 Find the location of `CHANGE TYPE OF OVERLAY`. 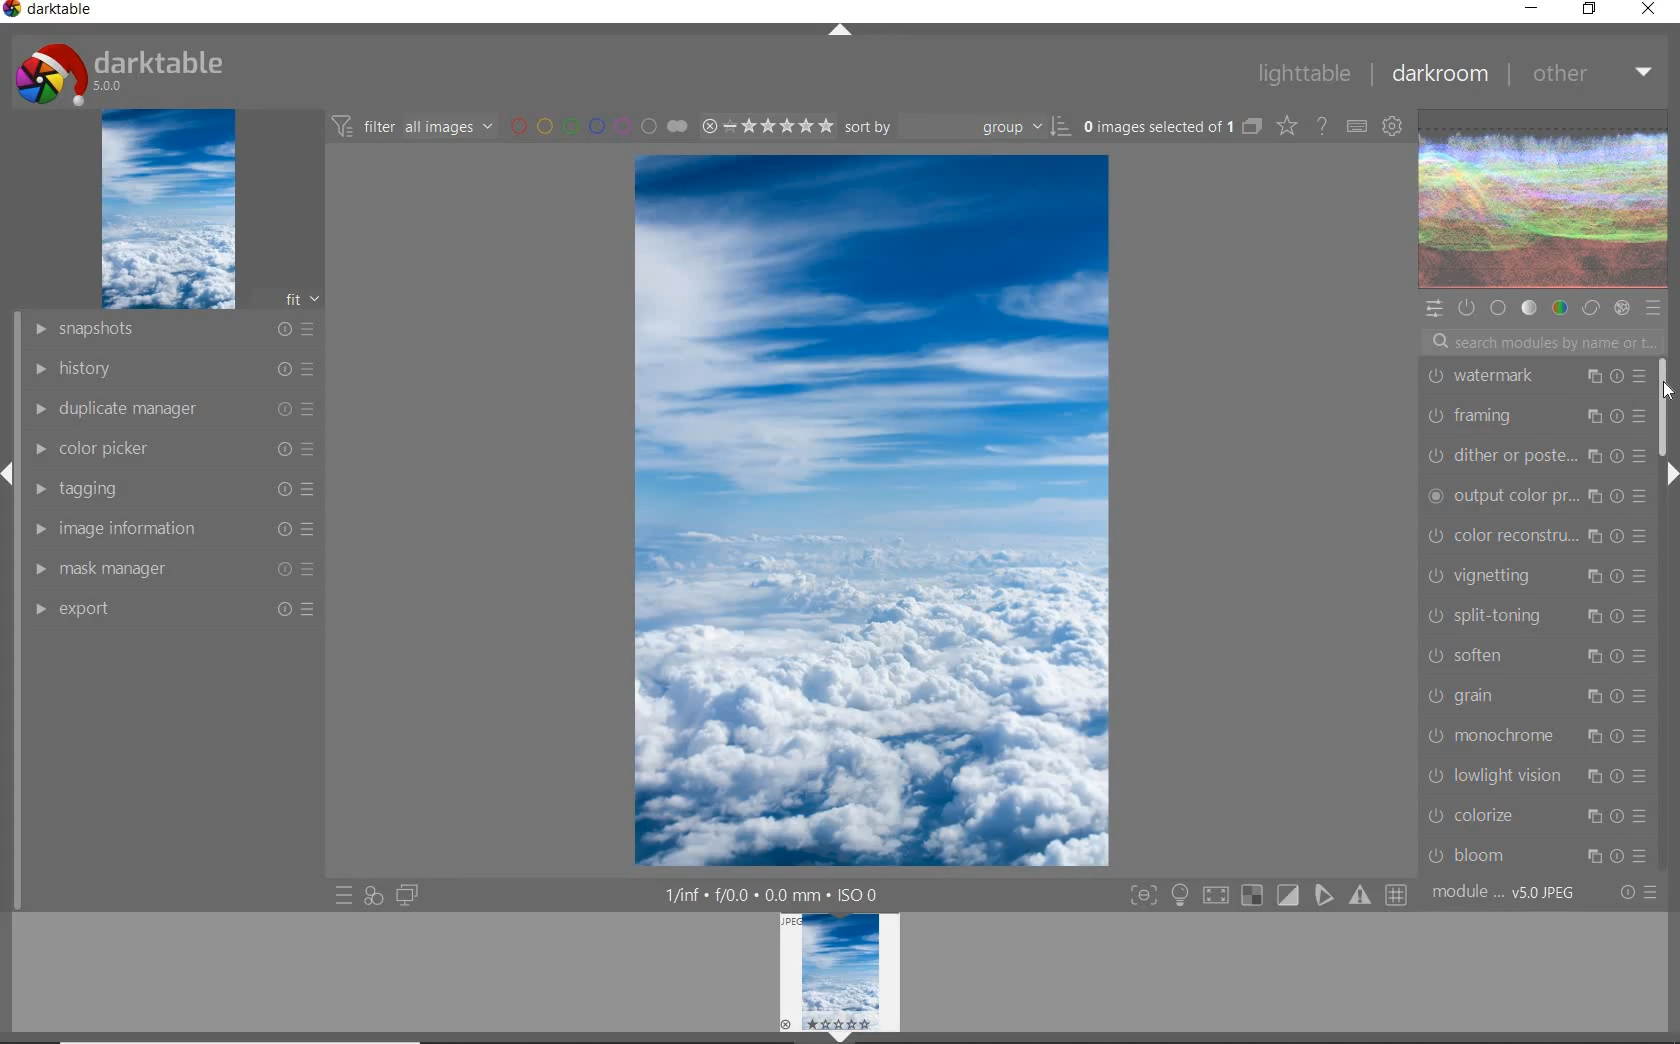

CHANGE TYPE OF OVERLAY is located at coordinates (1286, 128).